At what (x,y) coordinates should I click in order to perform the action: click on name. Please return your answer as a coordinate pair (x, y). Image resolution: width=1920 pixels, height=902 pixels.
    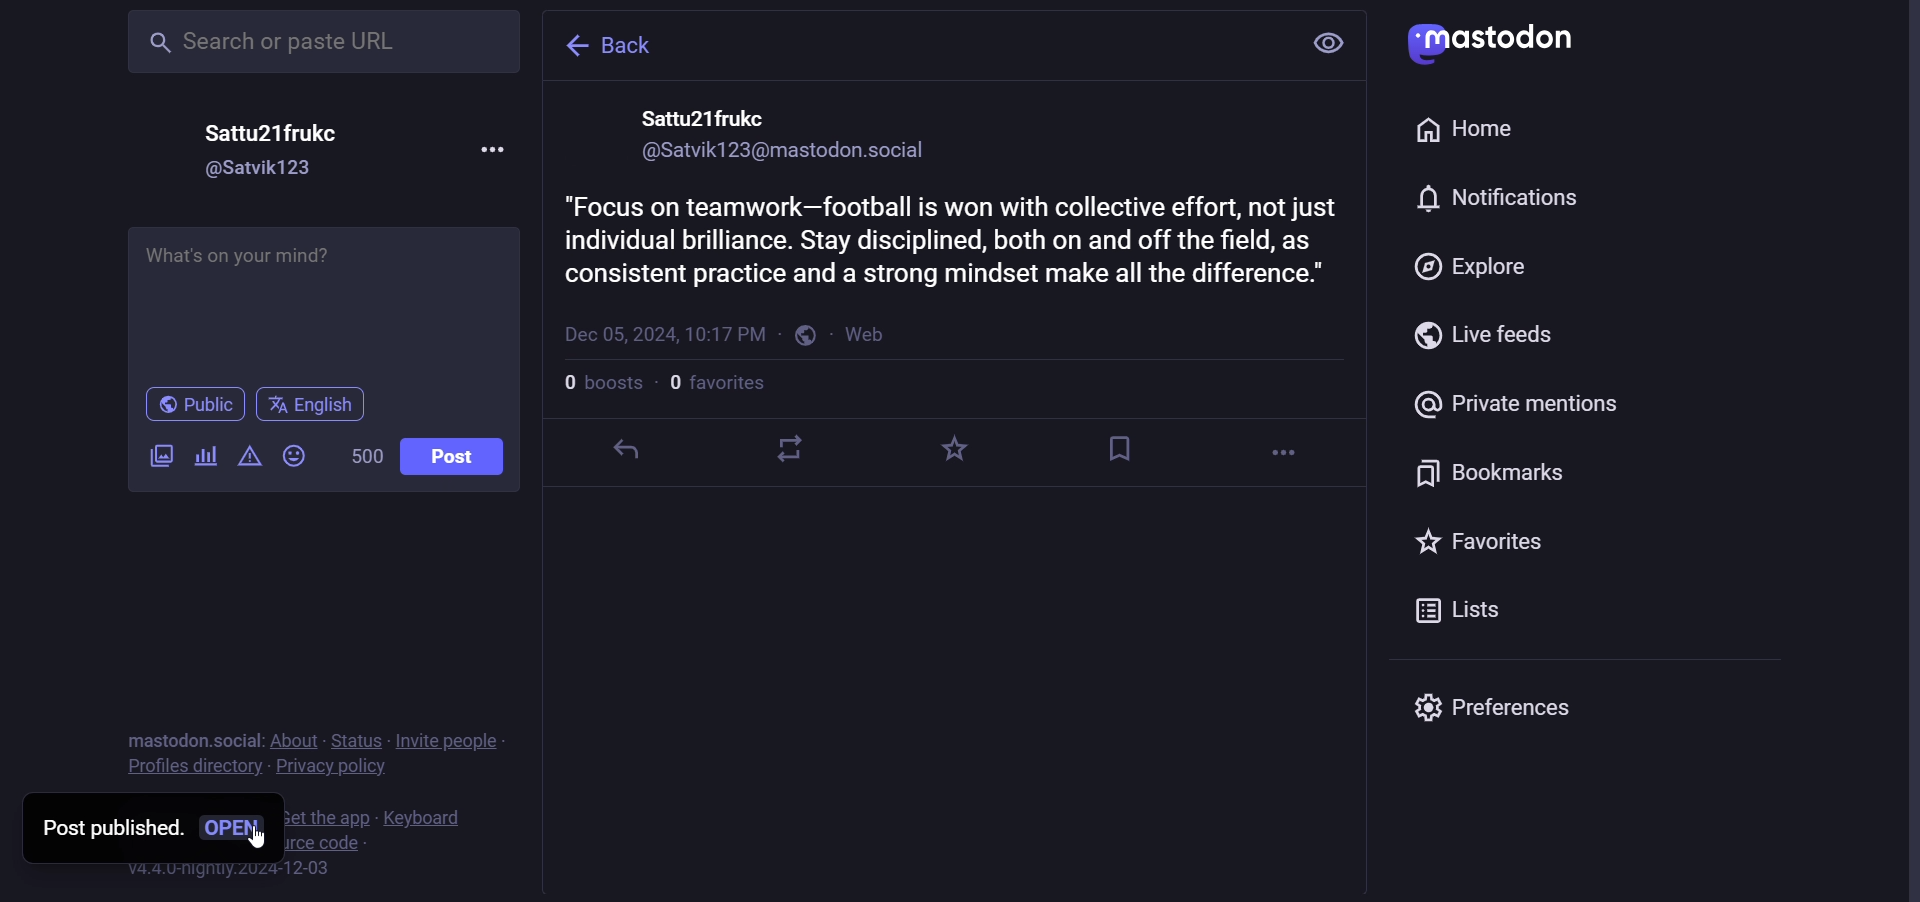
    Looking at the image, I should click on (271, 133).